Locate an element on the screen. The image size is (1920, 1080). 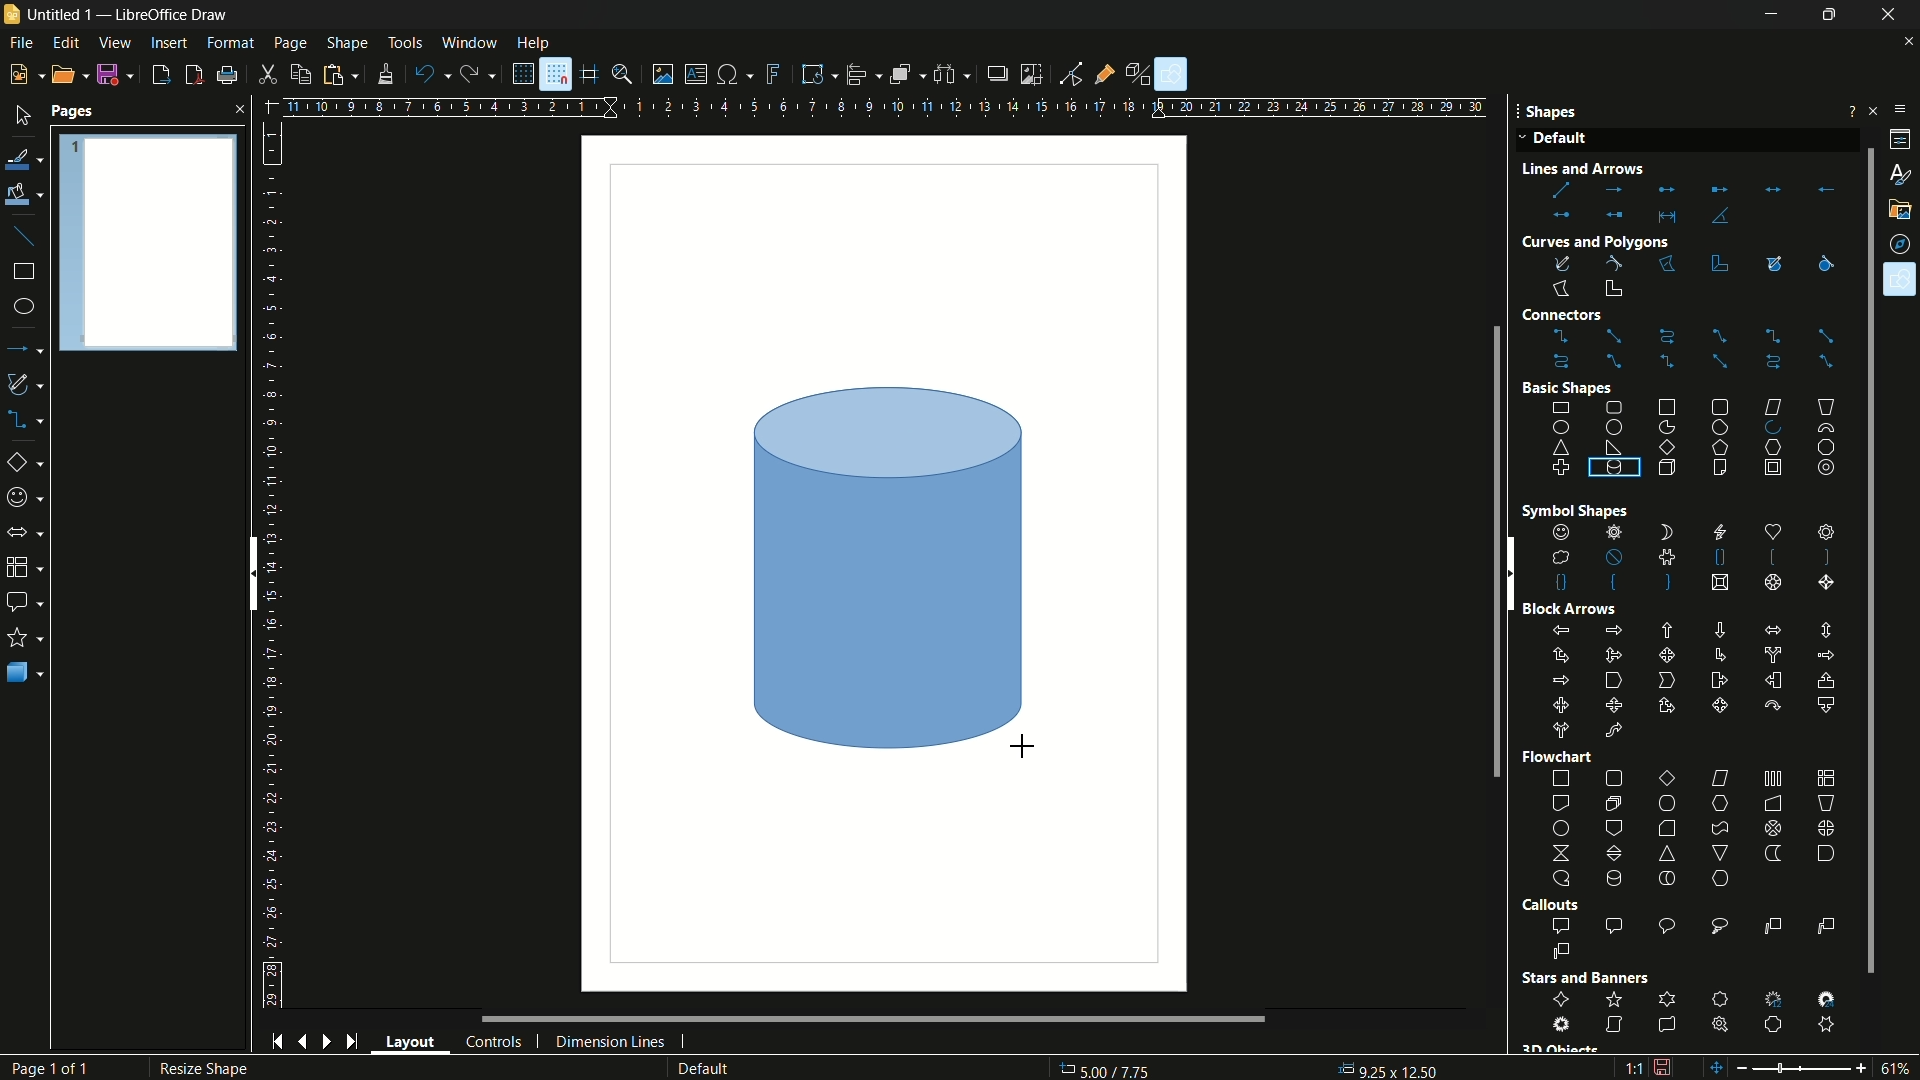
edit menu is located at coordinates (65, 43).